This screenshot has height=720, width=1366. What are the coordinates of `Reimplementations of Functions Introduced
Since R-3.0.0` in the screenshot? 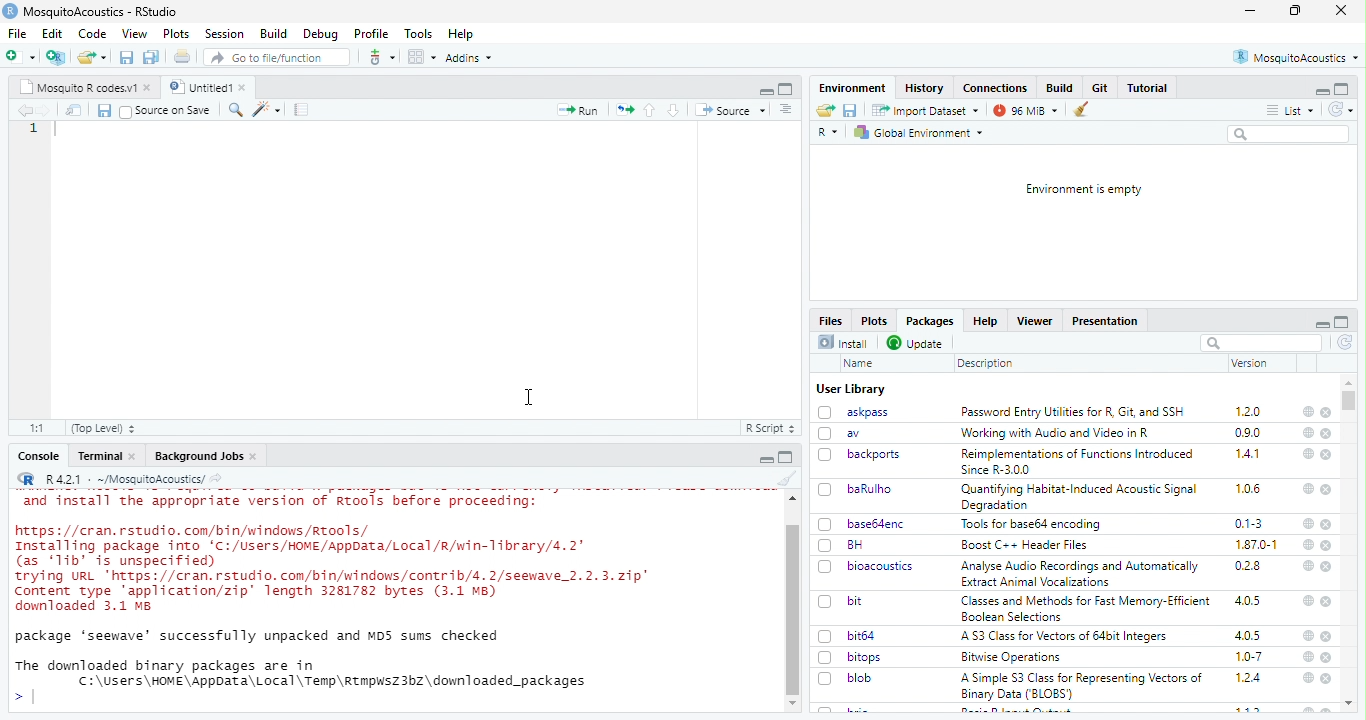 It's located at (1081, 462).